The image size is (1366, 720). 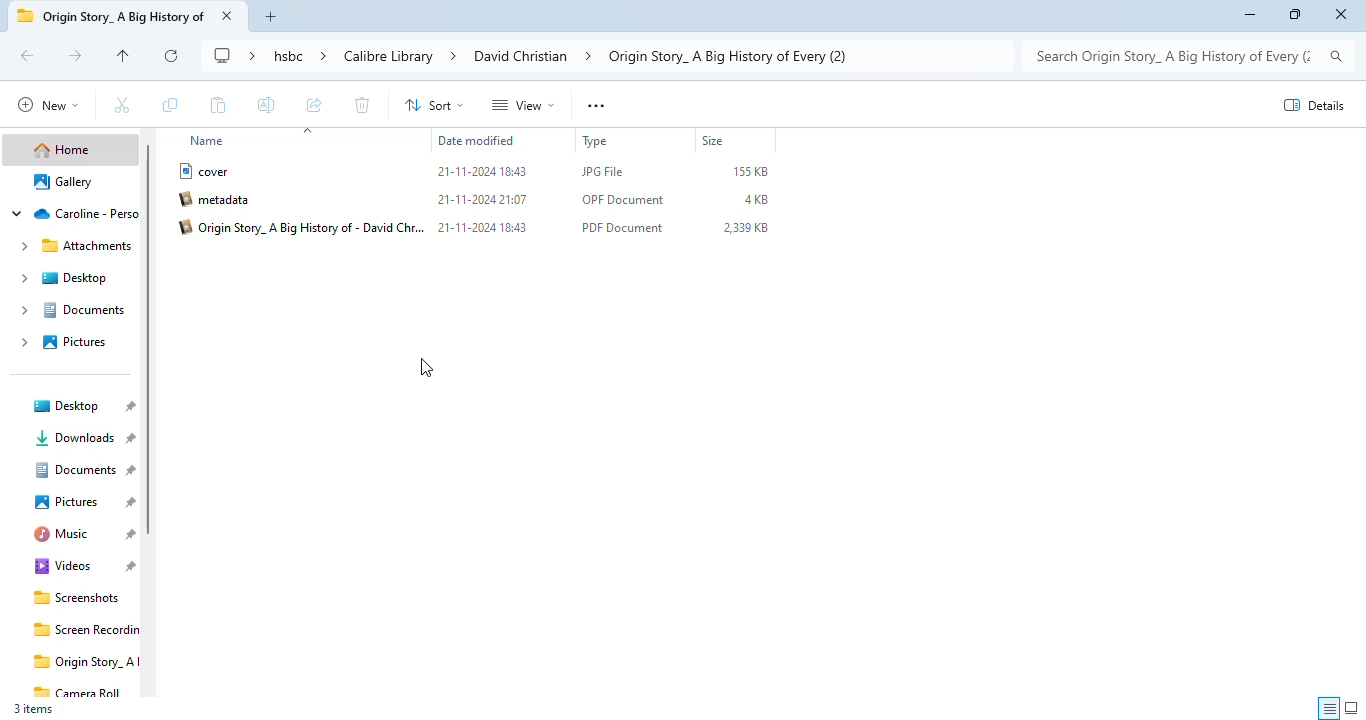 I want to click on downloads, so click(x=81, y=438).